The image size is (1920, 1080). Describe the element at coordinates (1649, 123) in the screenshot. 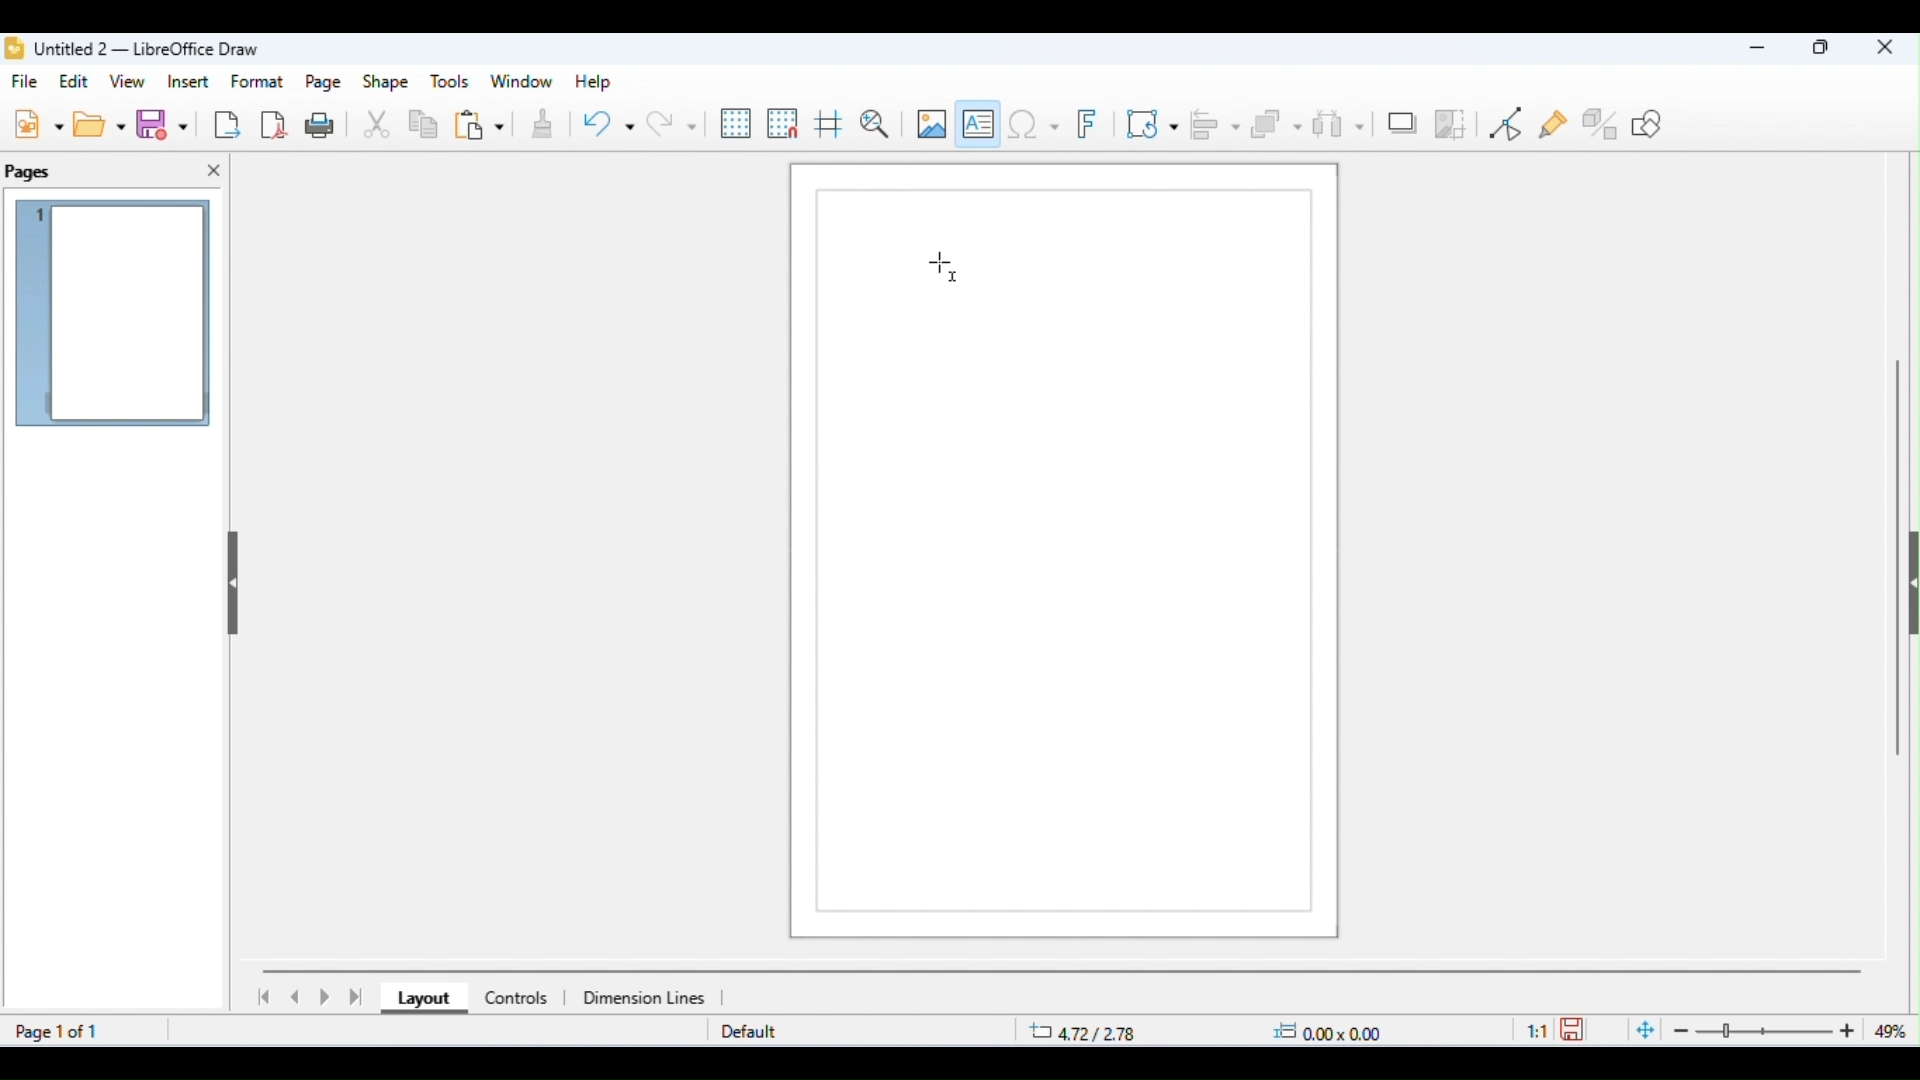

I see `how draw functions` at that location.